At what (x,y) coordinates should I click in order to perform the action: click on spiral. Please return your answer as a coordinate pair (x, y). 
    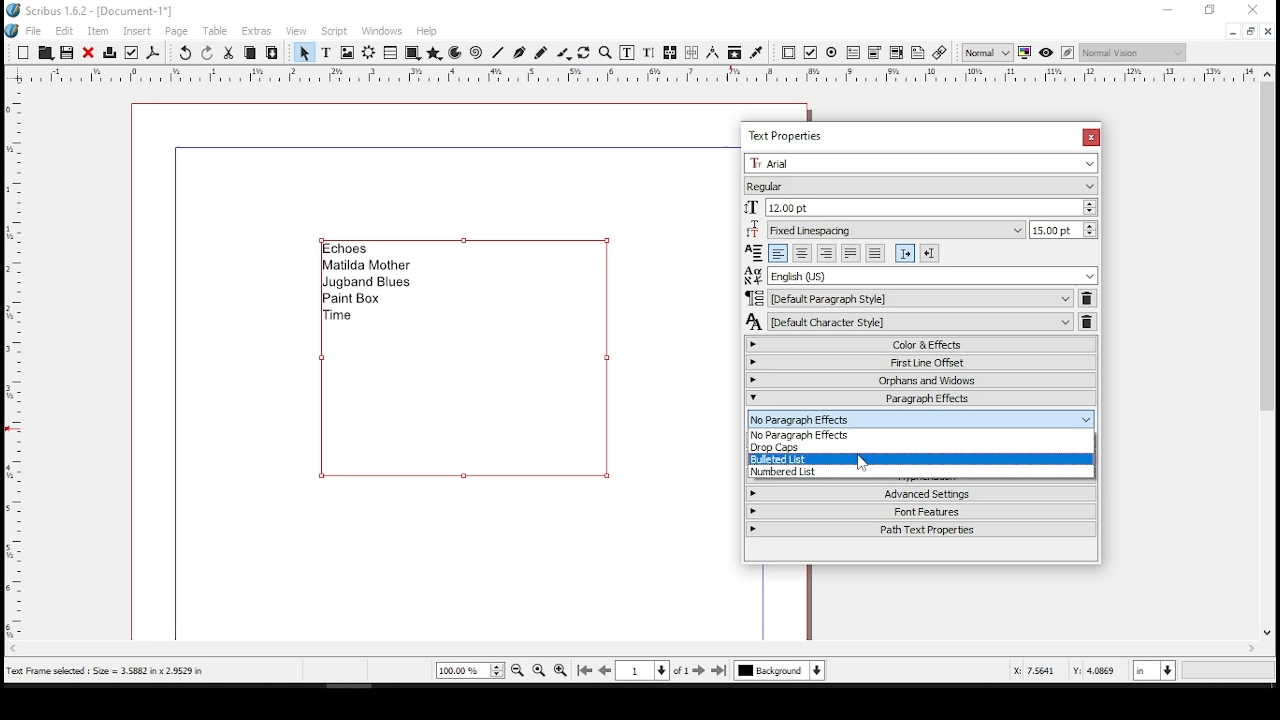
    Looking at the image, I should click on (475, 54).